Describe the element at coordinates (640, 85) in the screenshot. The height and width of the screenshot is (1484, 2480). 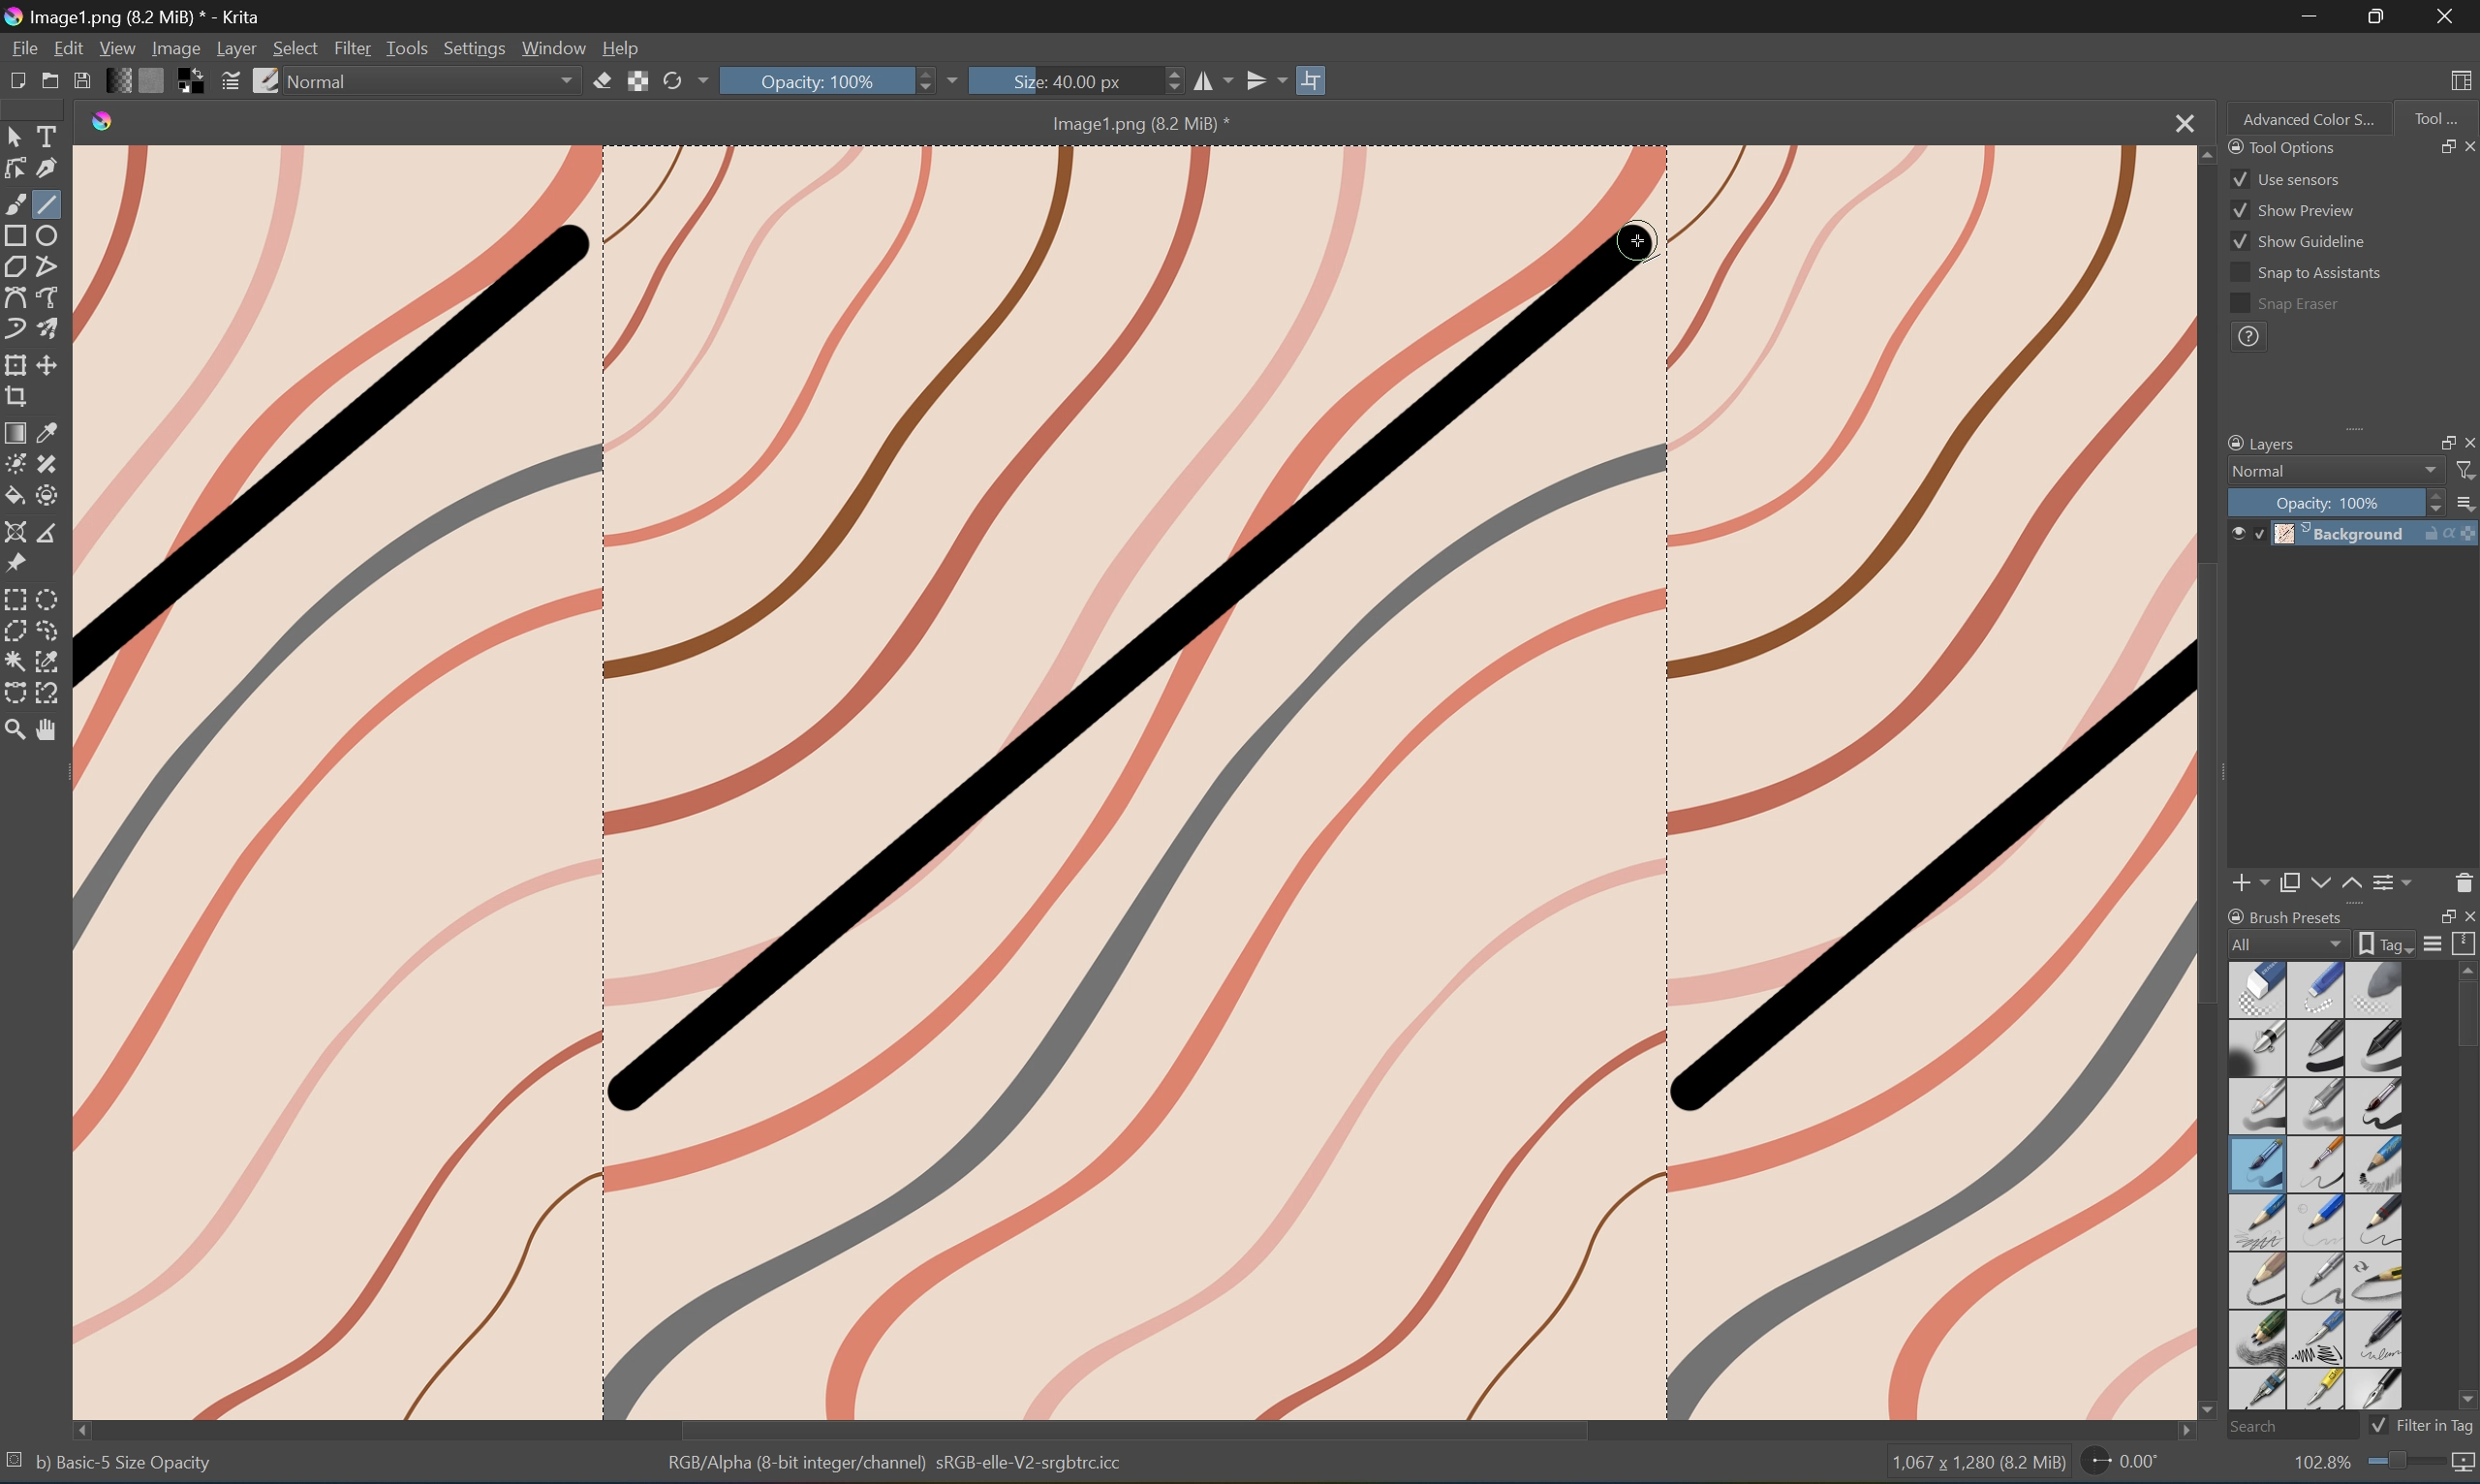
I see `Preserve alpha` at that location.